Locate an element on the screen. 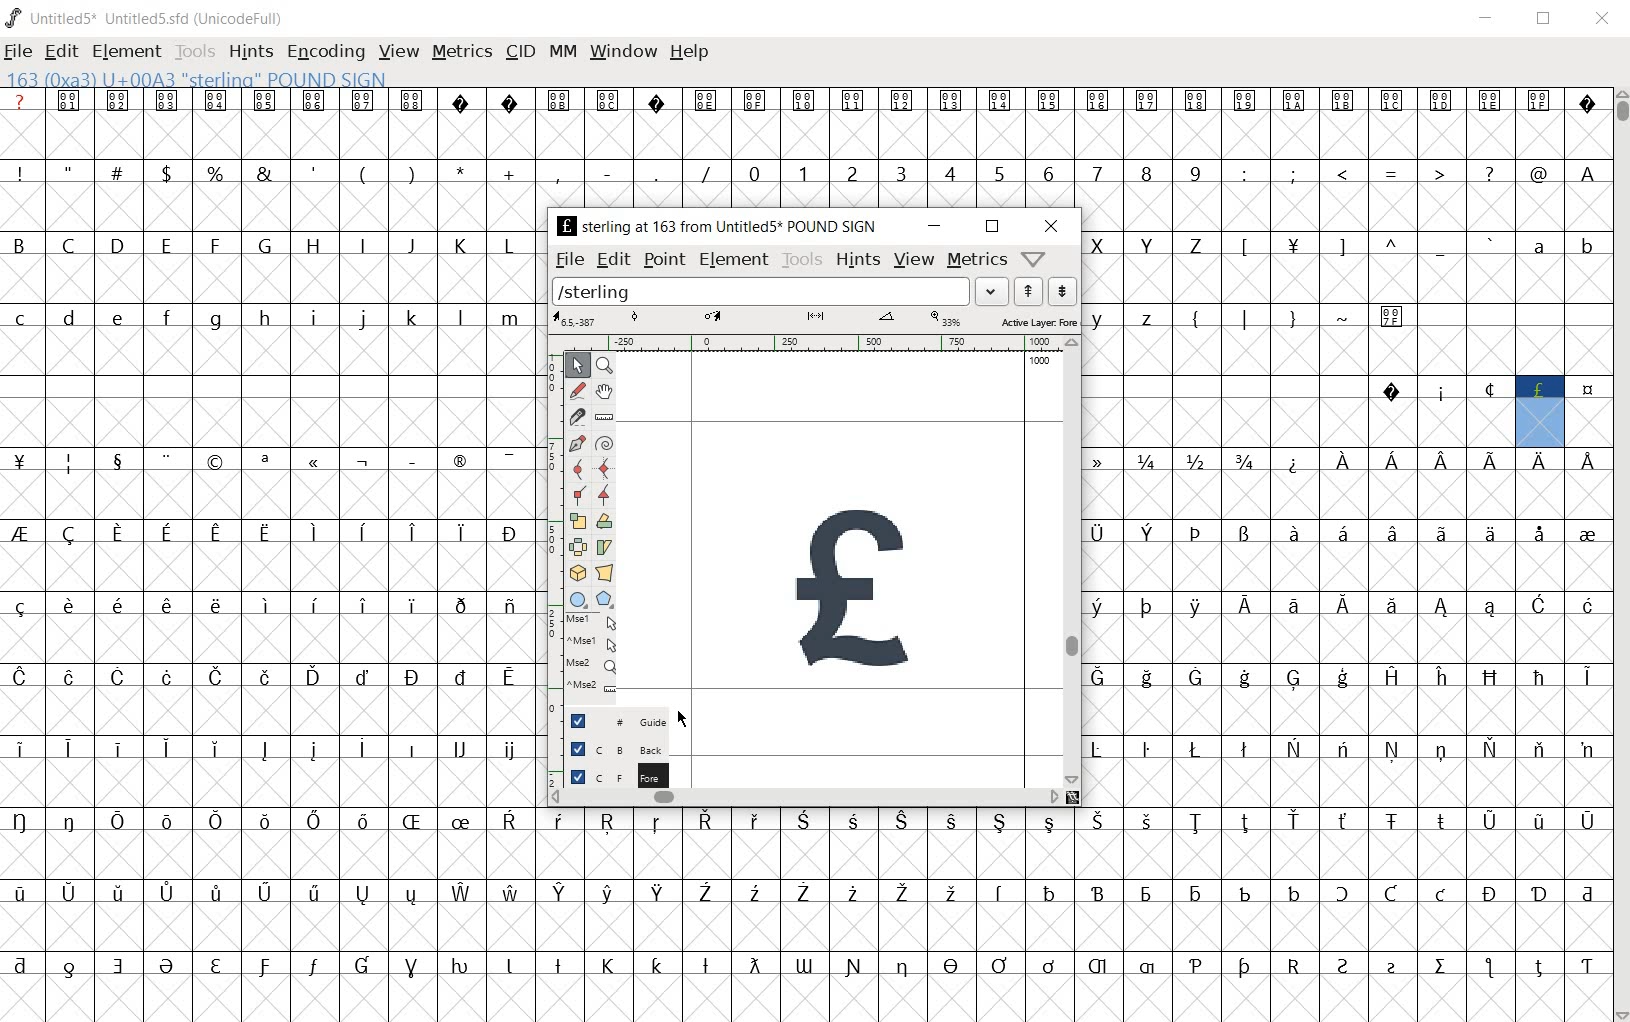 The height and width of the screenshot is (1022, 1630). # is located at coordinates (122, 174).